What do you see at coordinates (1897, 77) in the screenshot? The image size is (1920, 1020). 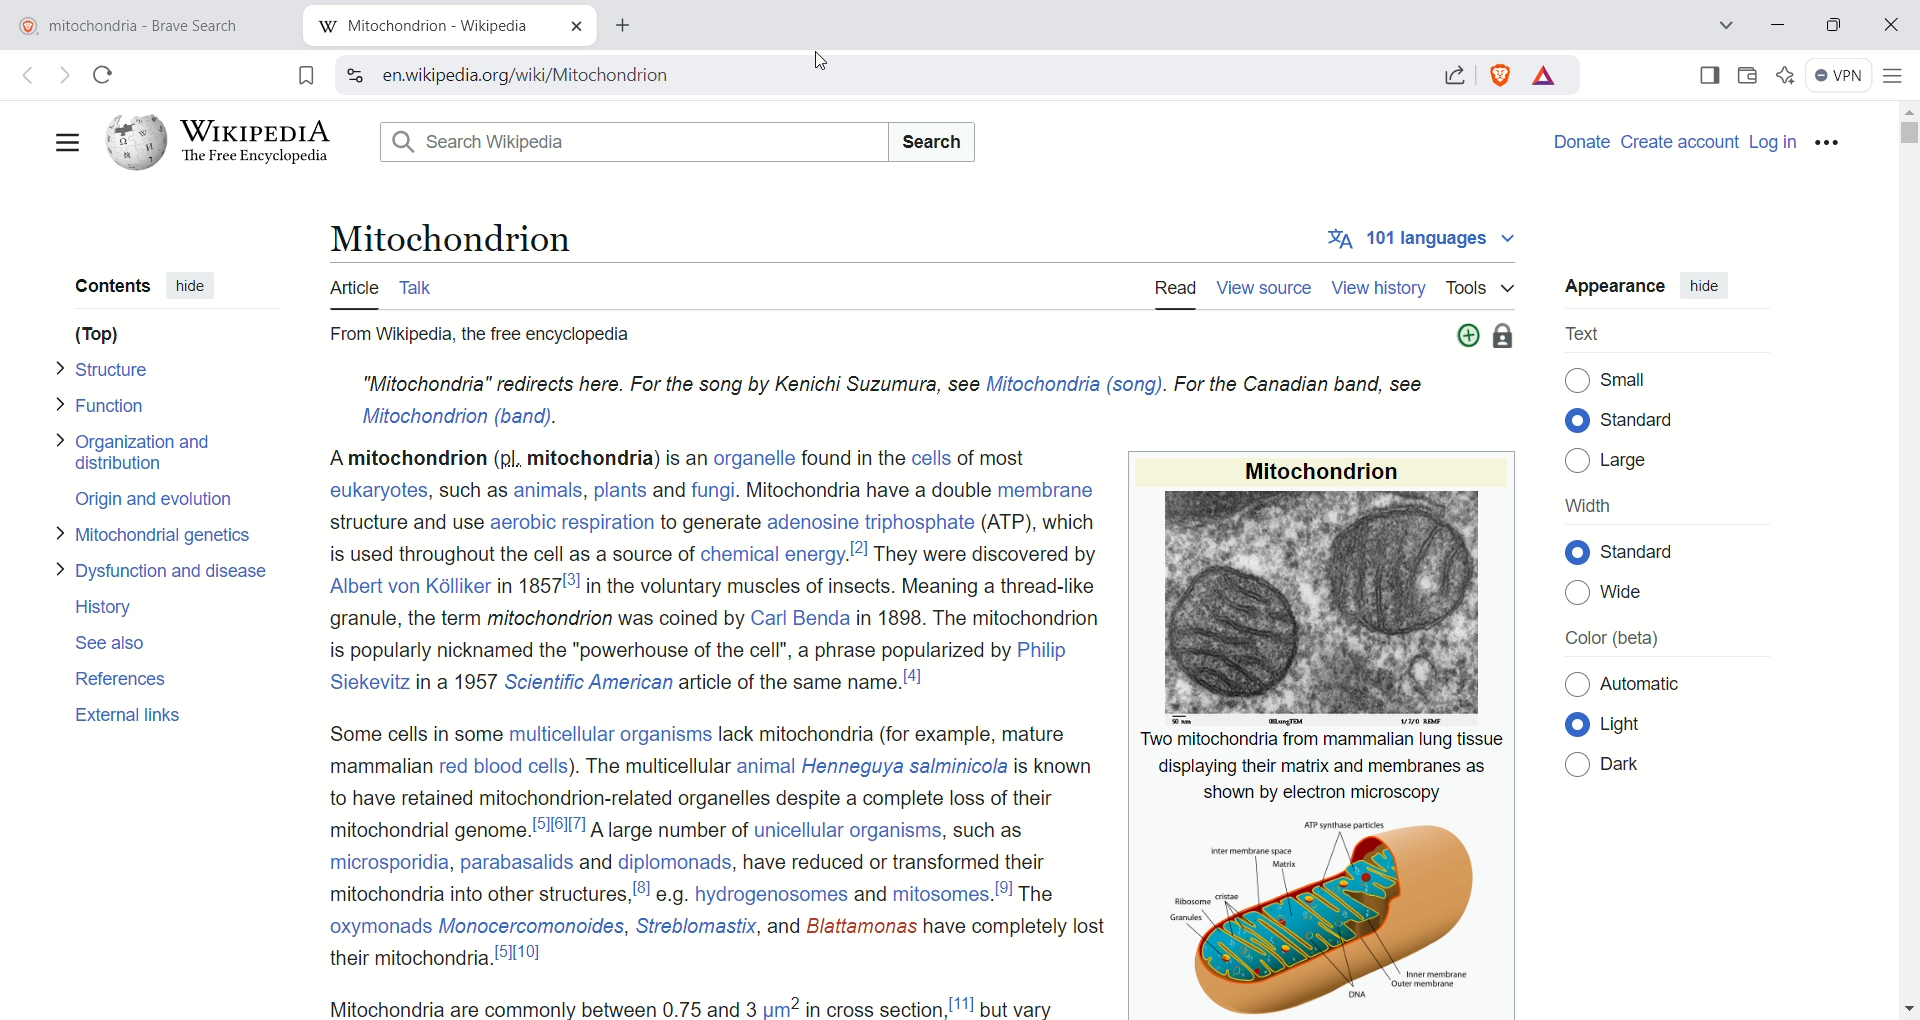 I see `customize and control brave` at bounding box center [1897, 77].